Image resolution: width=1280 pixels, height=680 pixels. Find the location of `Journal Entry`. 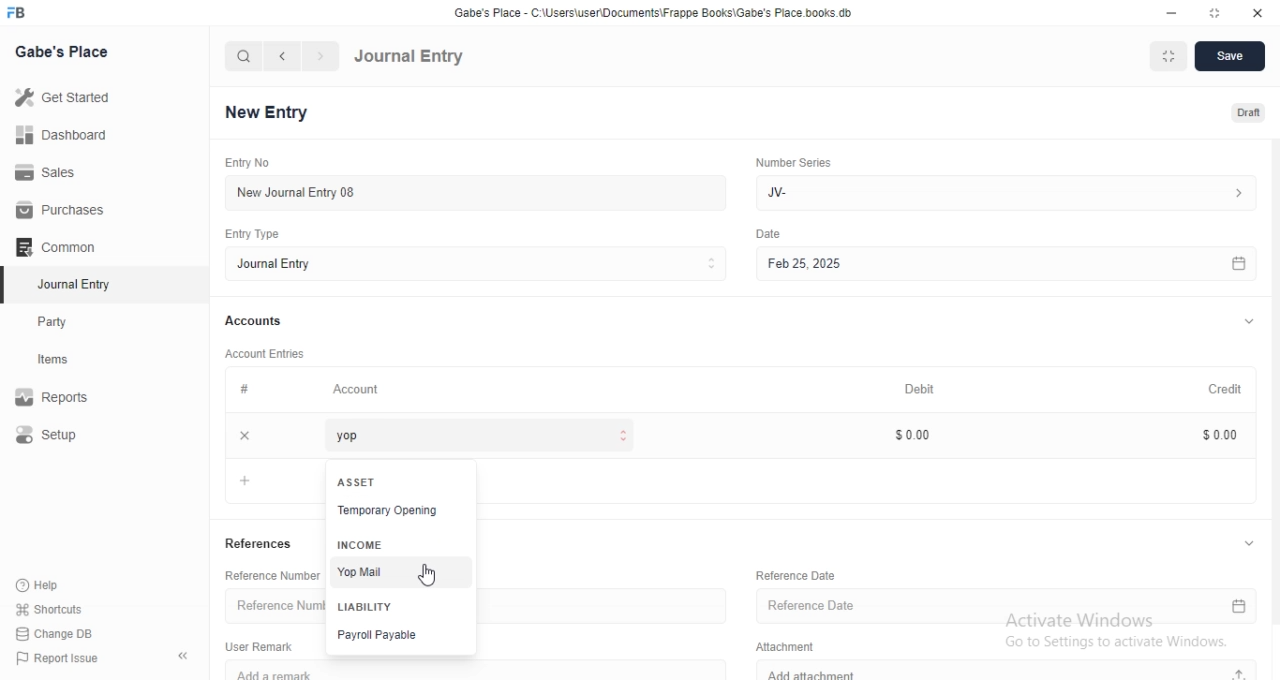

Journal Entry is located at coordinates (474, 265).